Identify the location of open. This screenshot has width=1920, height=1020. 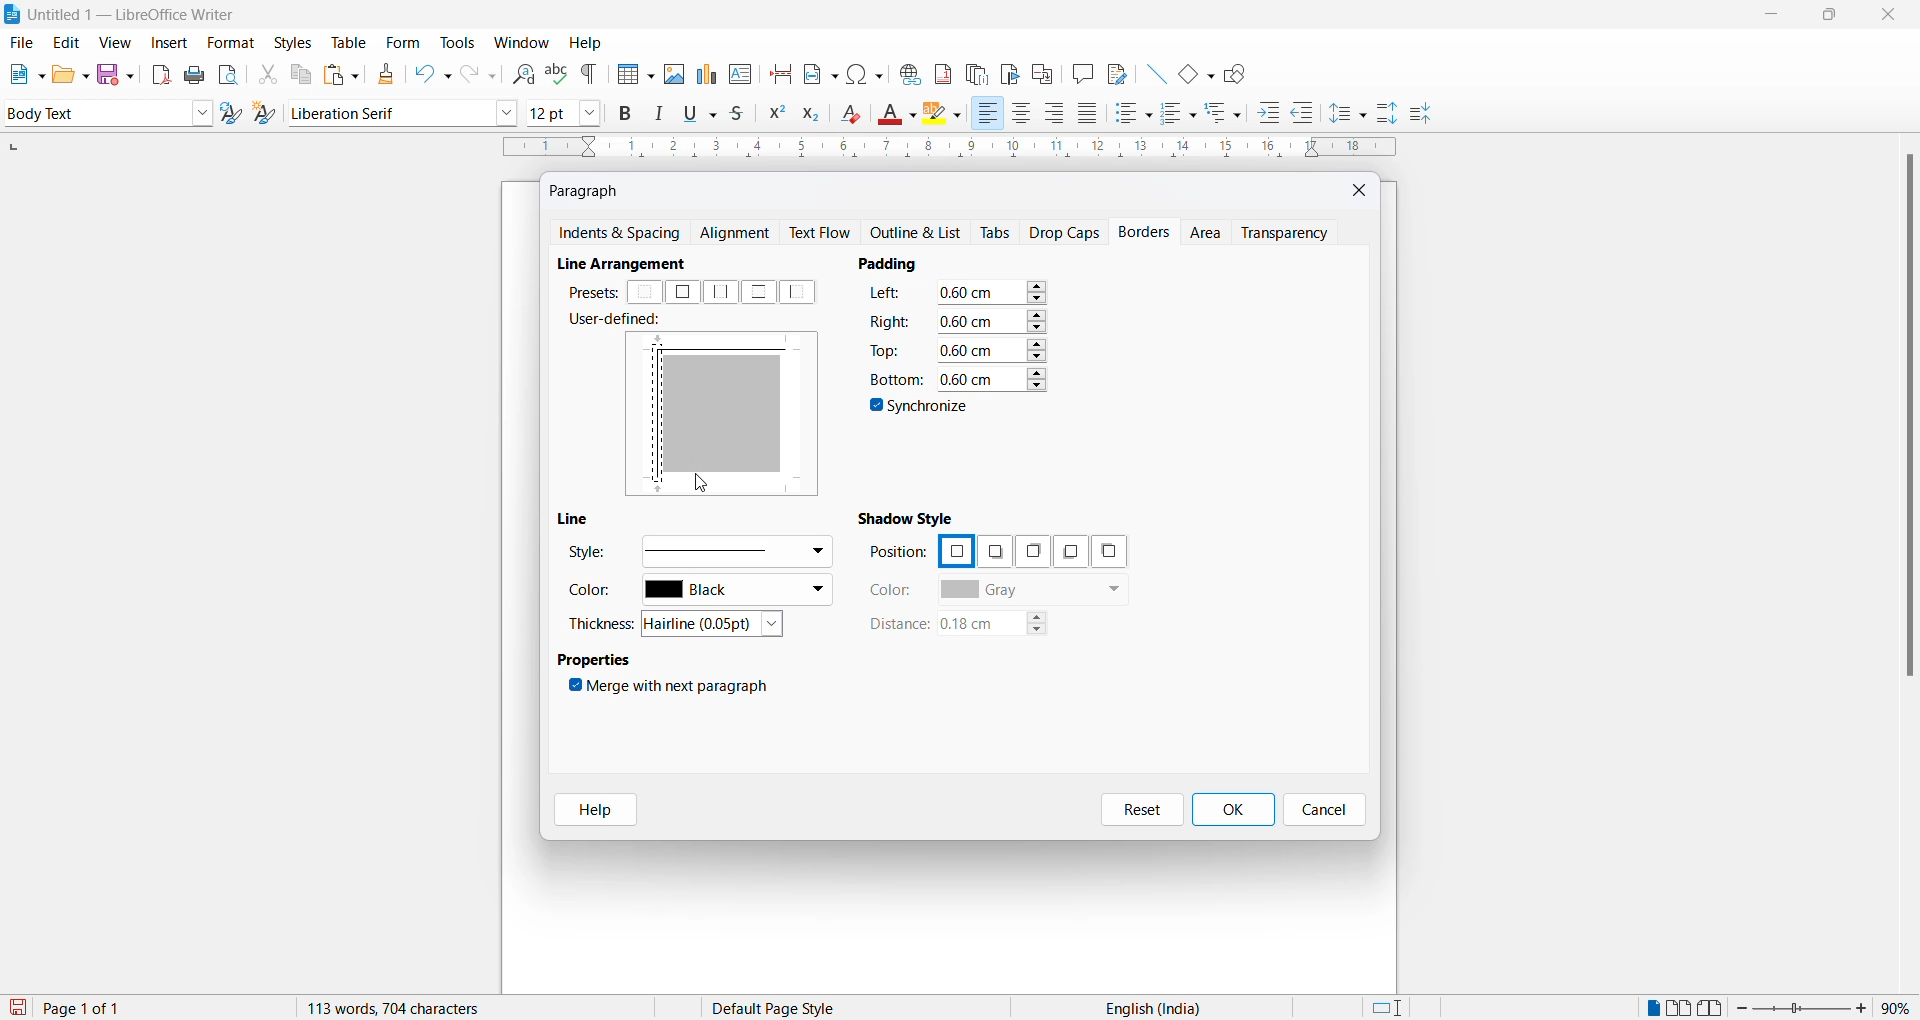
(70, 74).